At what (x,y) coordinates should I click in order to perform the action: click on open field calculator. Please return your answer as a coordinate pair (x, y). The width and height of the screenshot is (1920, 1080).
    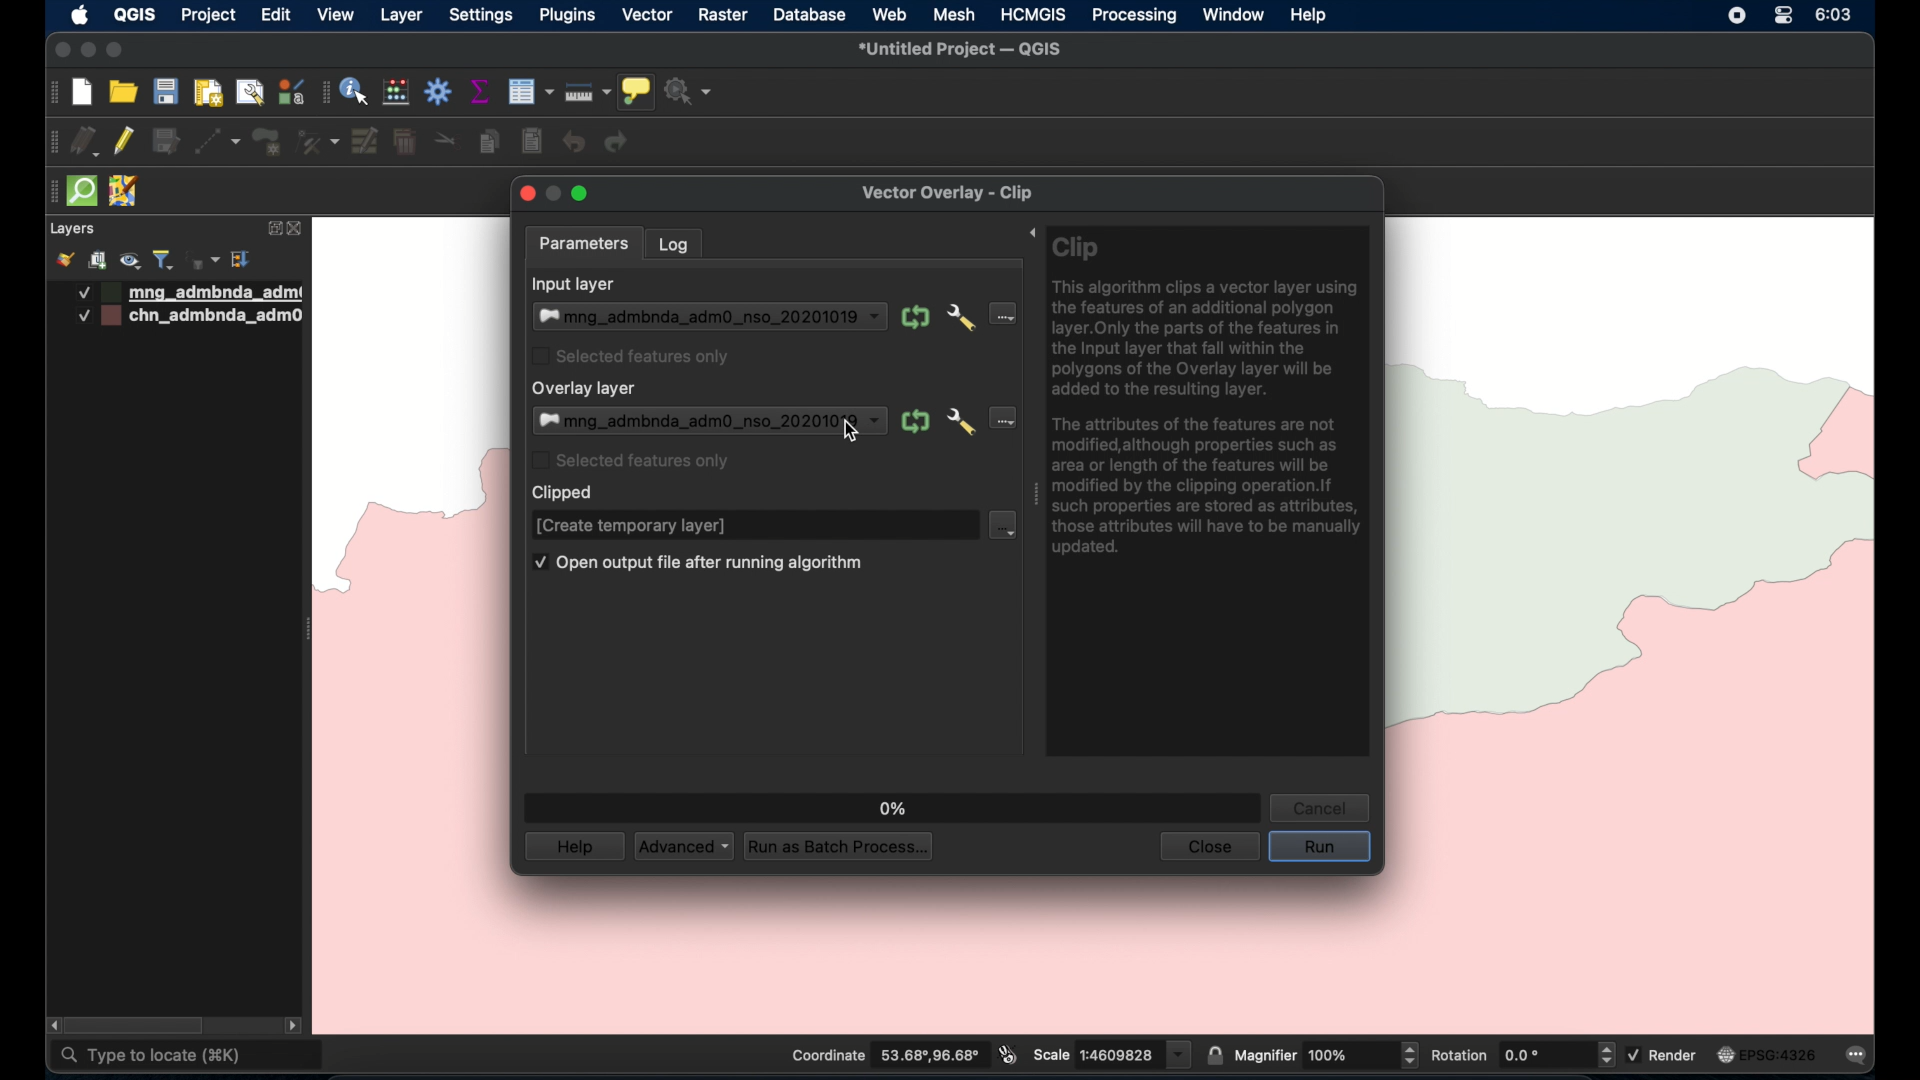
    Looking at the image, I should click on (397, 93).